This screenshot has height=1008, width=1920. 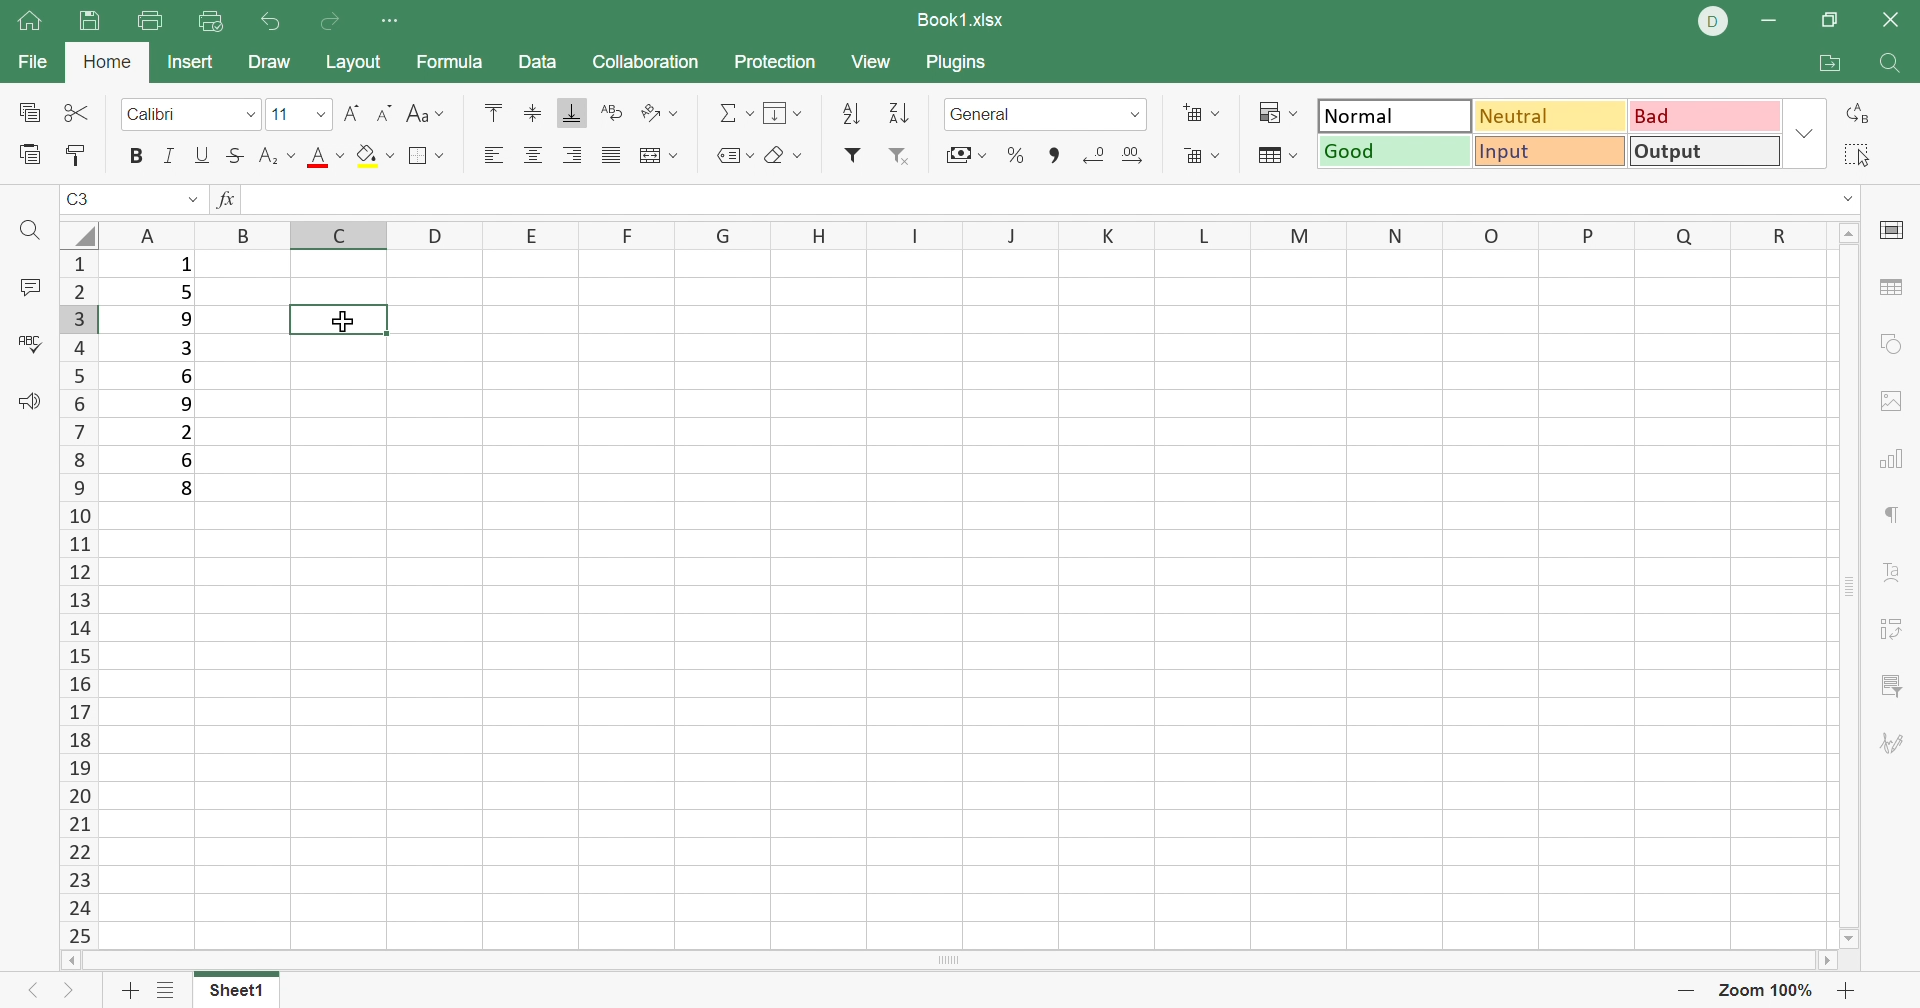 I want to click on Chart settings, so click(x=1891, y=461).